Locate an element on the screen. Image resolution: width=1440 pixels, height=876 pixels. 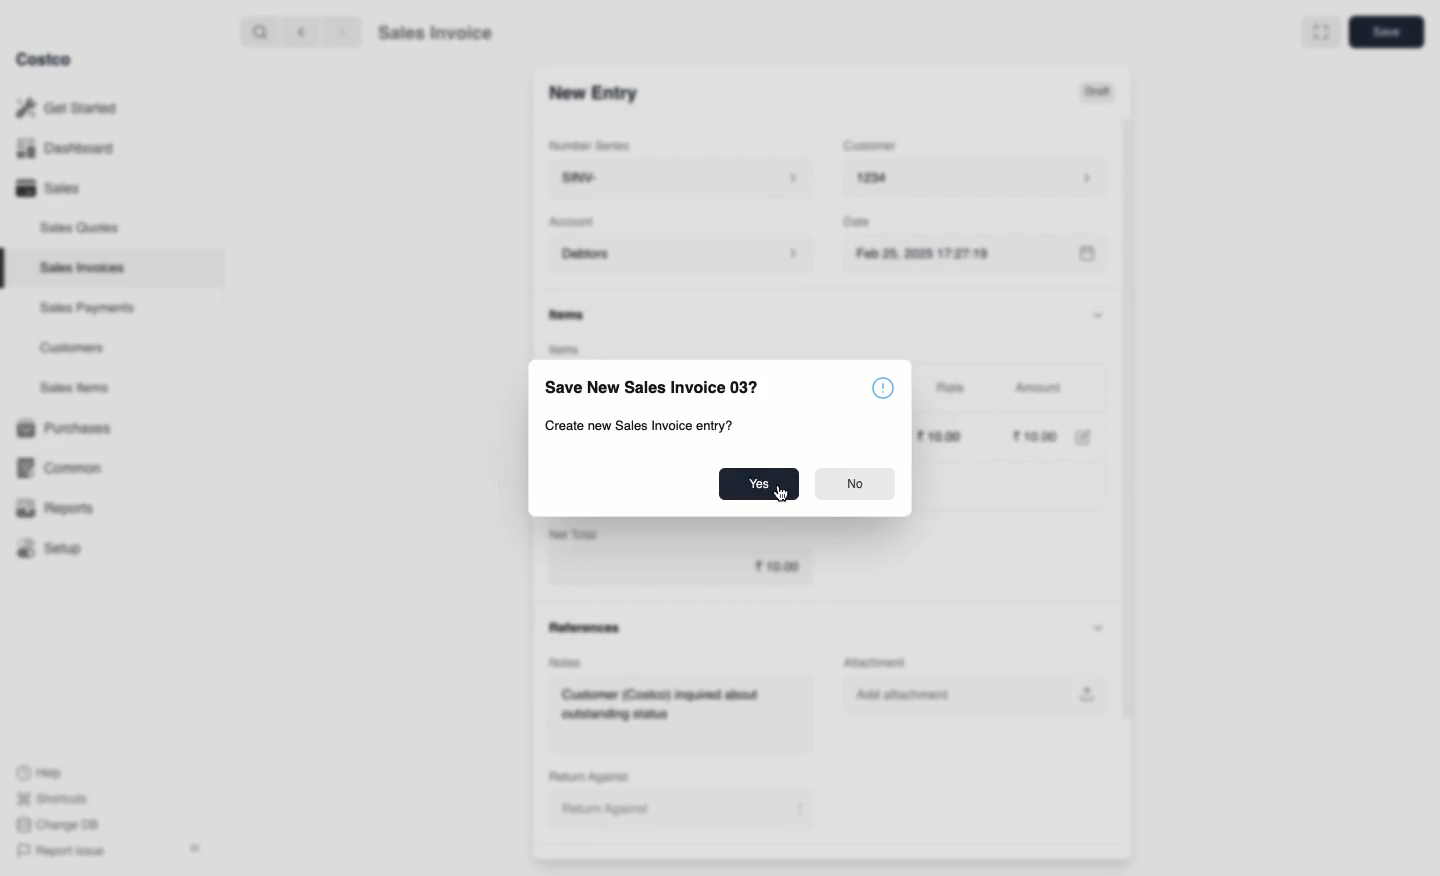
Sales Payments is located at coordinates (83, 309).